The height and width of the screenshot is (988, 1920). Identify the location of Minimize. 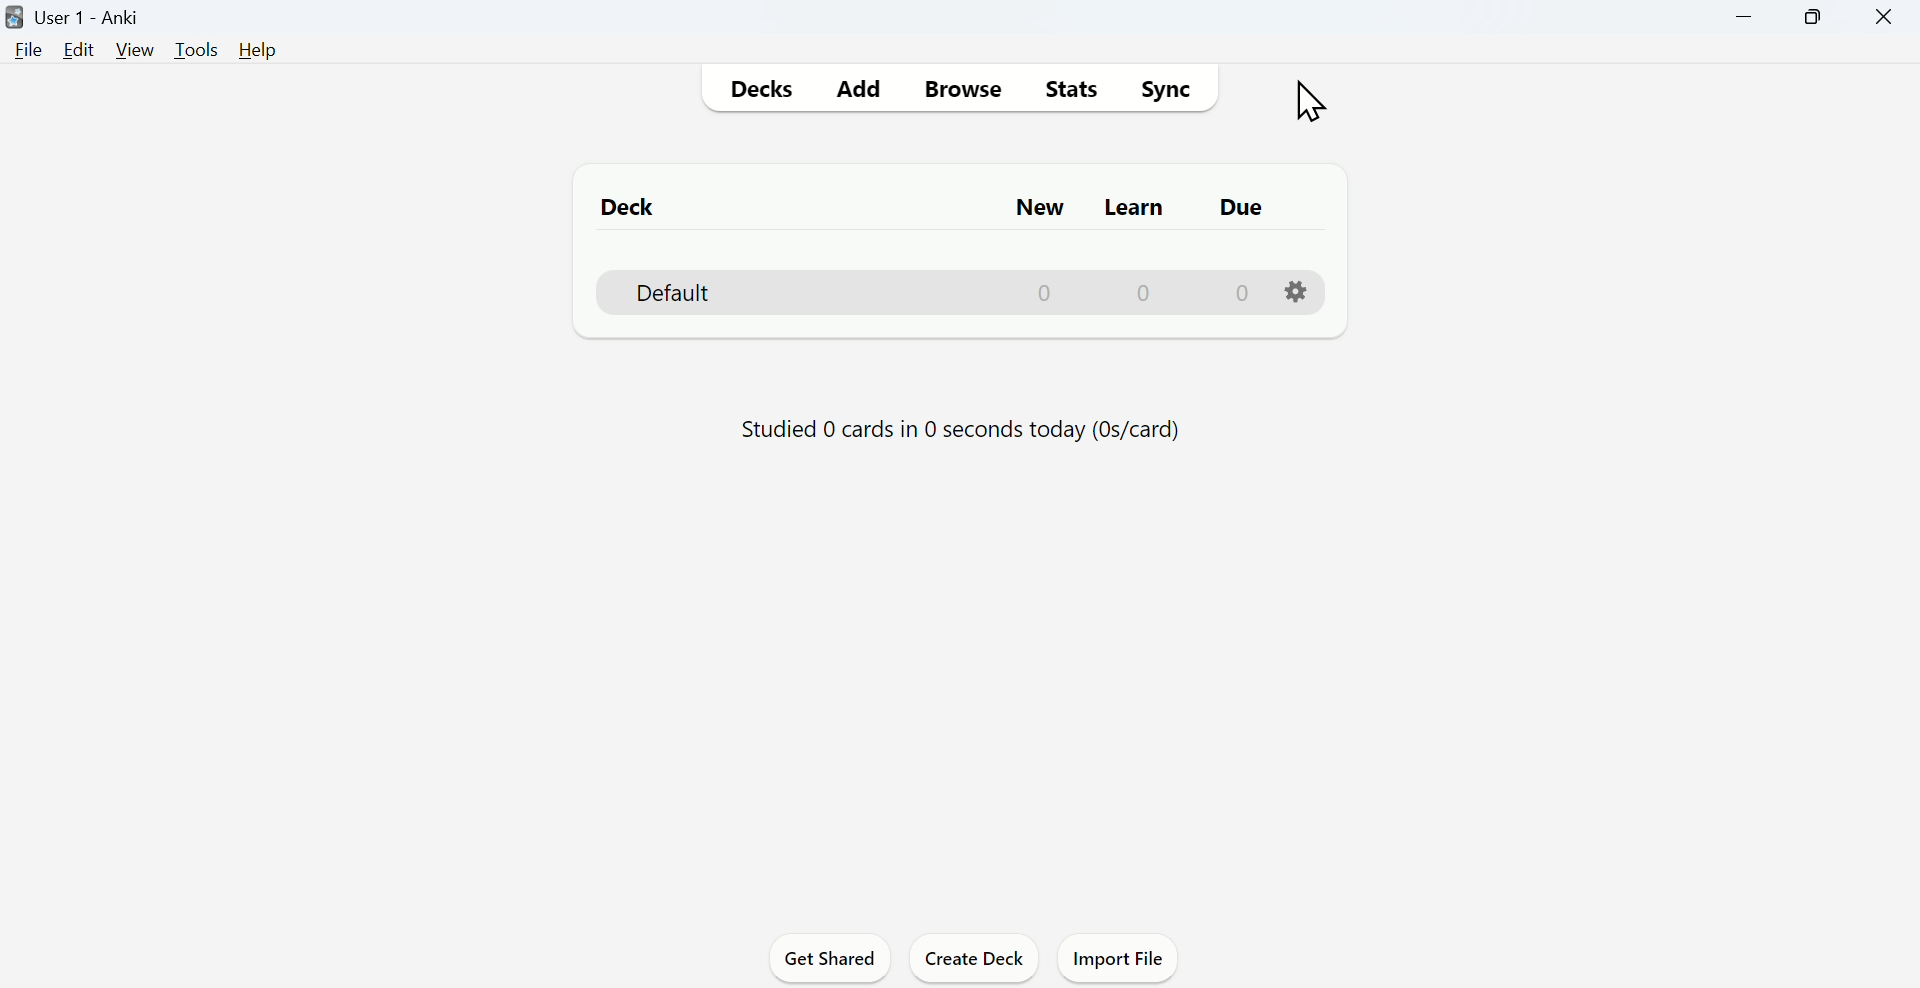
(1740, 23).